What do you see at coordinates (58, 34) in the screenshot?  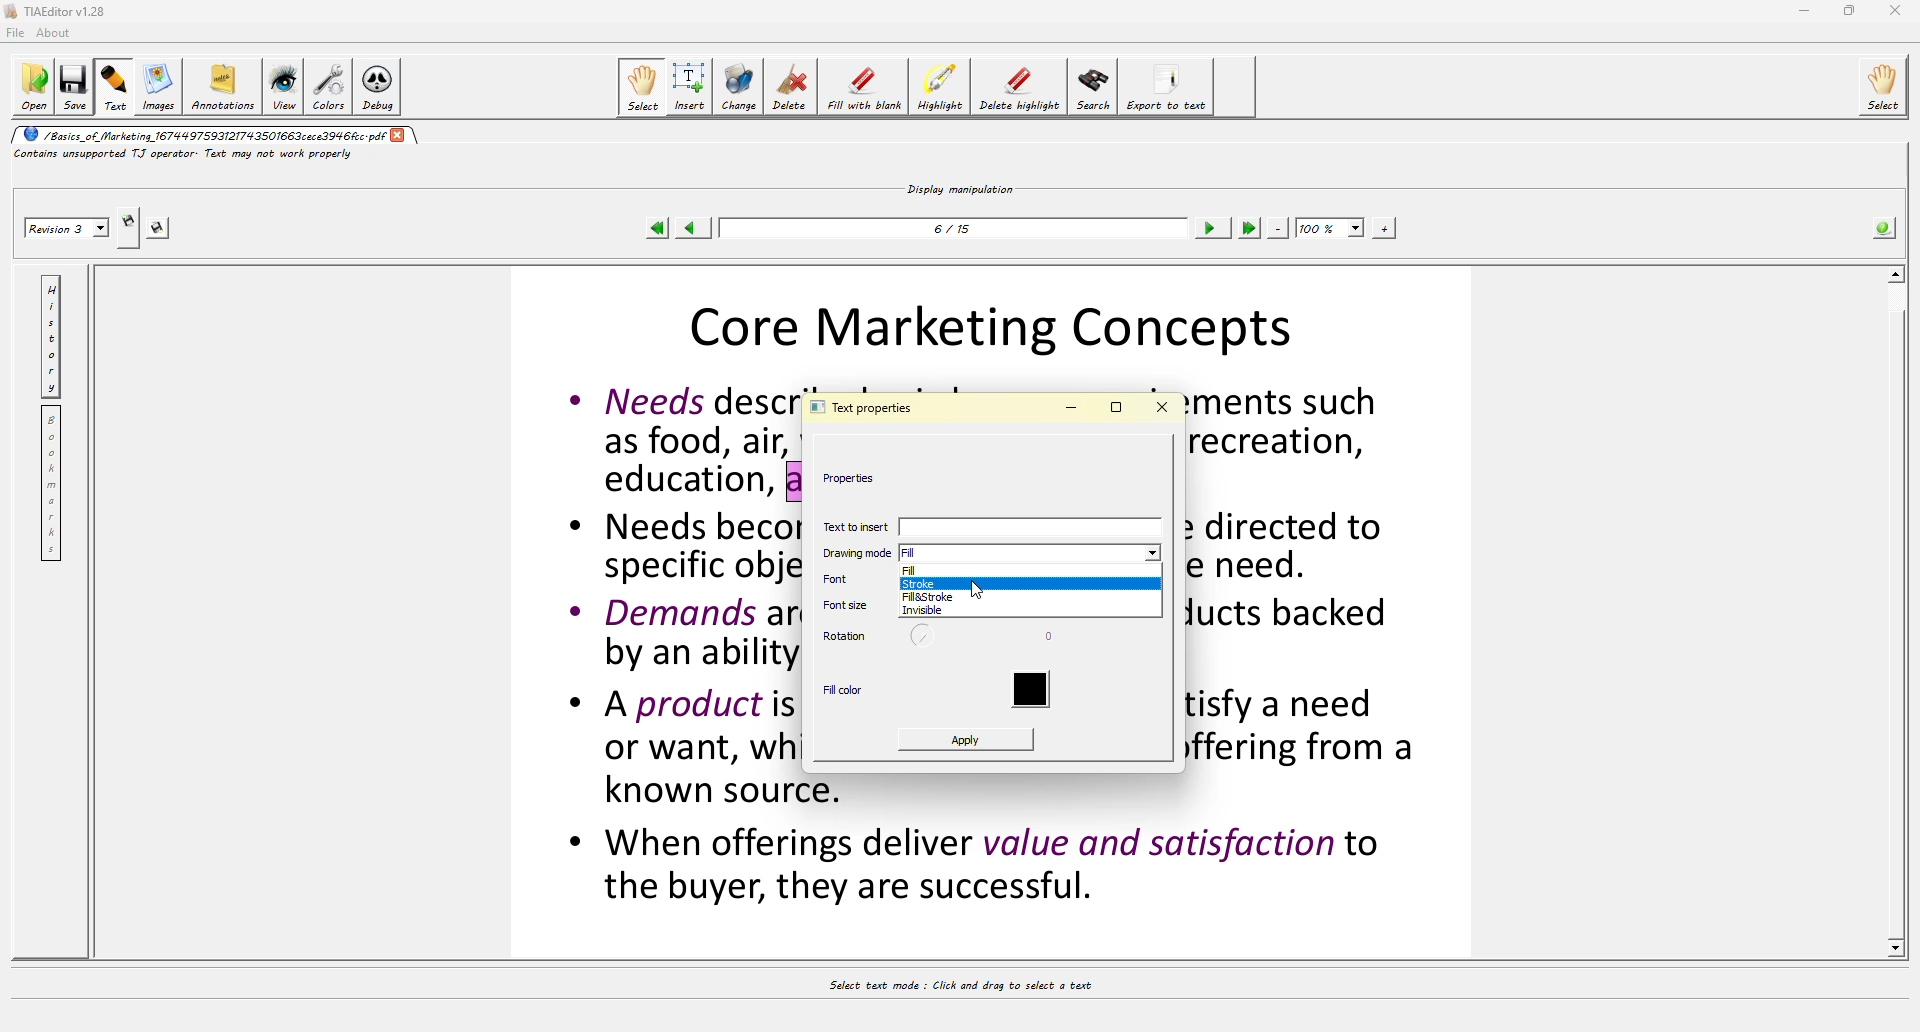 I see `about` at bounding box center [58, 34].